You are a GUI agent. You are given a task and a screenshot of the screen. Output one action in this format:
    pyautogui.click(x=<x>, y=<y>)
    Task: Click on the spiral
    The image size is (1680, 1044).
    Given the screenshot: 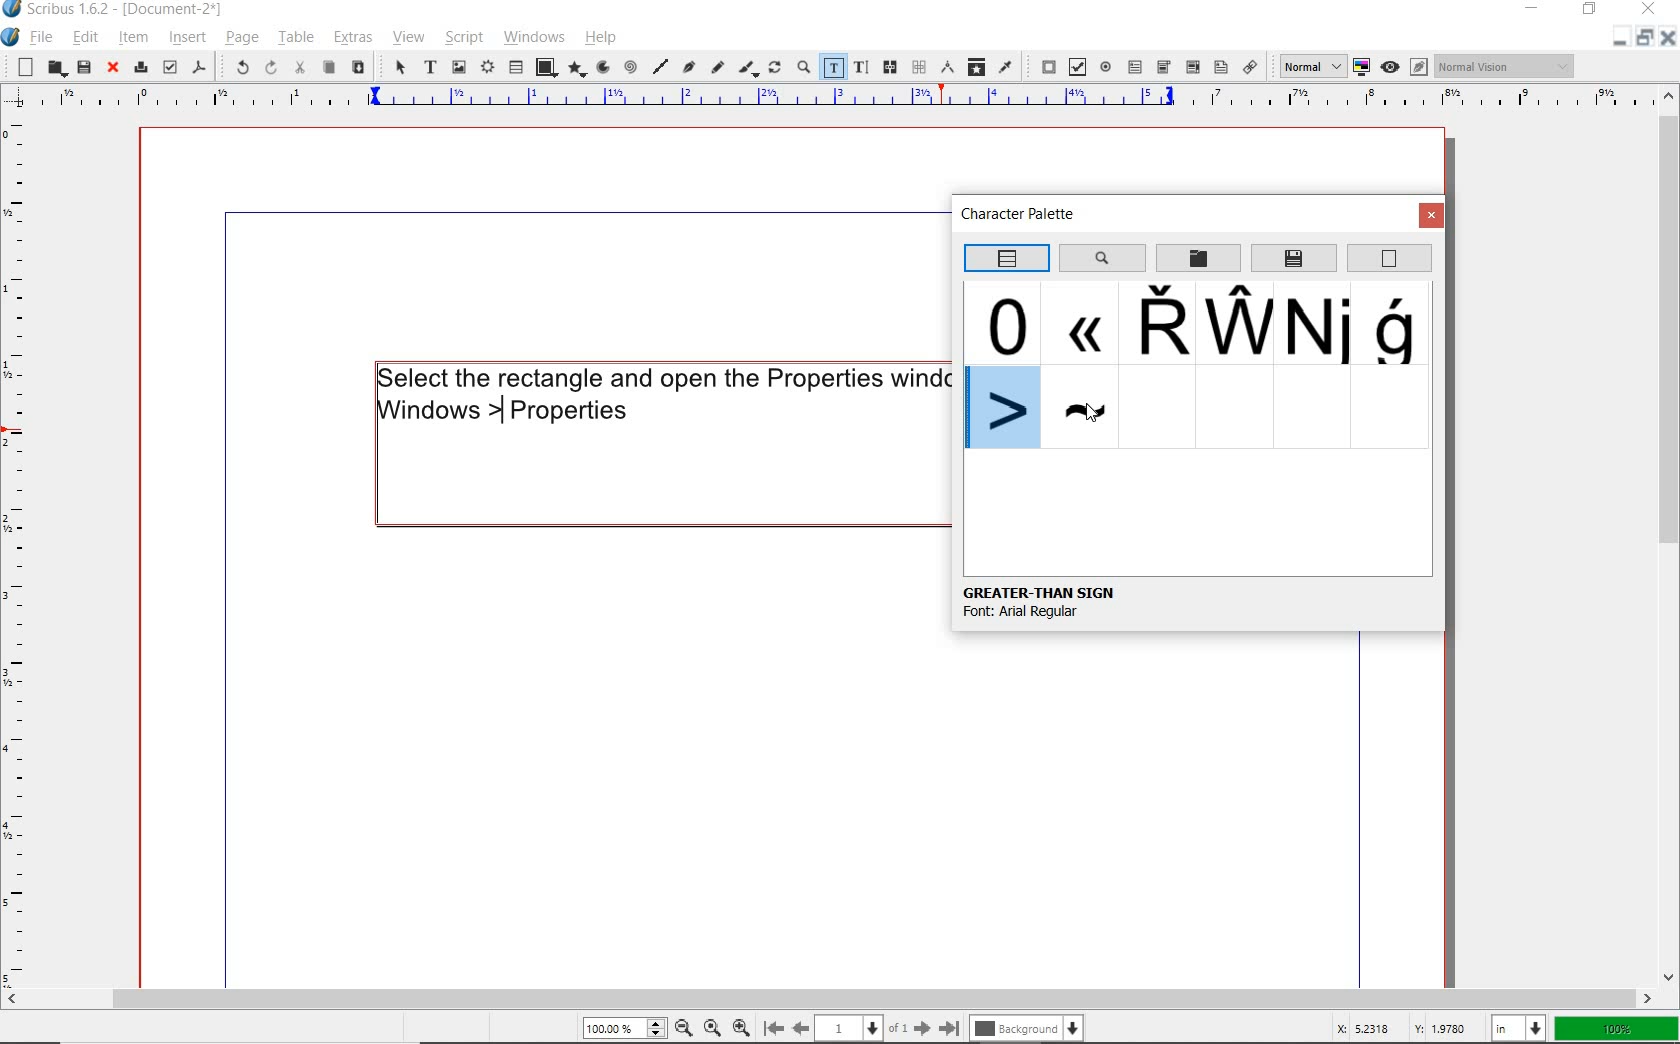 What is the action you would take?
    pyautogui.click(x=630, y=66)
    